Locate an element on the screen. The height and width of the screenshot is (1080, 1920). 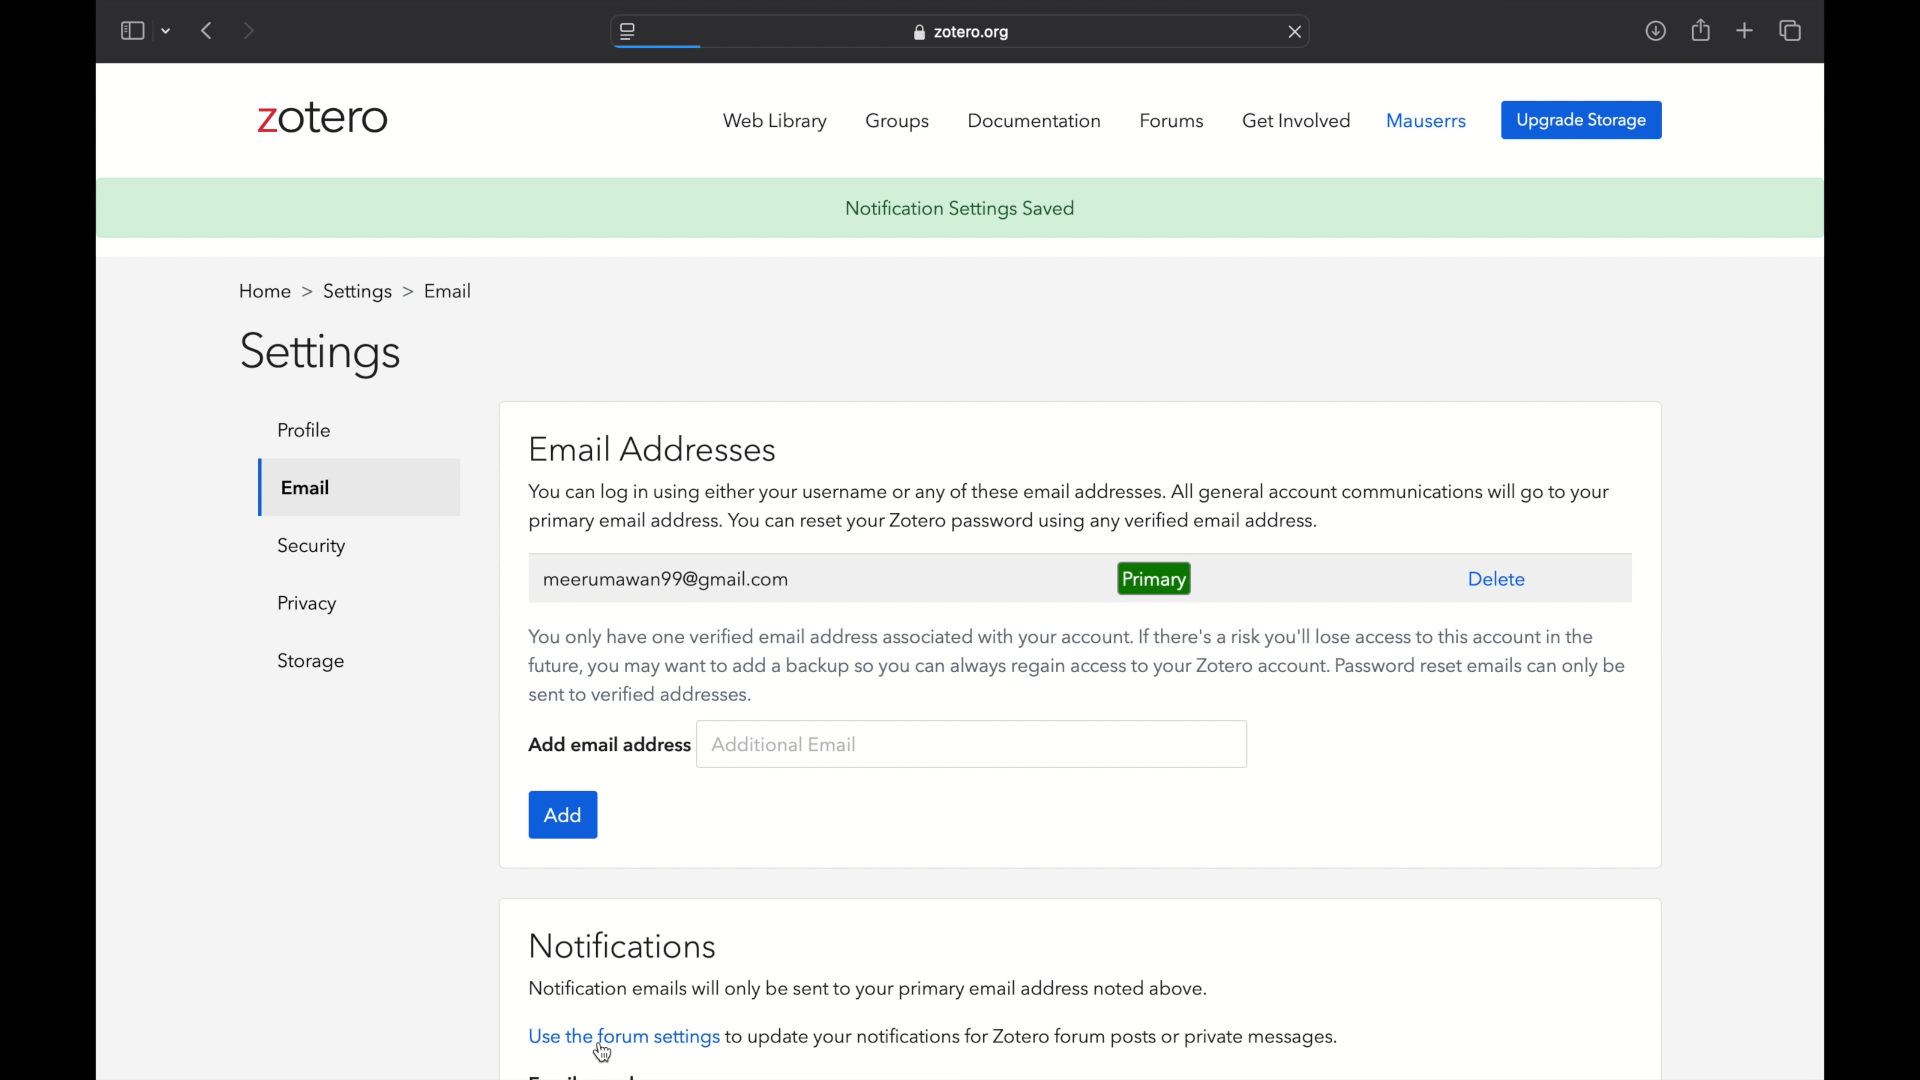
upgrade storage is located at coordinates (1582, 119).